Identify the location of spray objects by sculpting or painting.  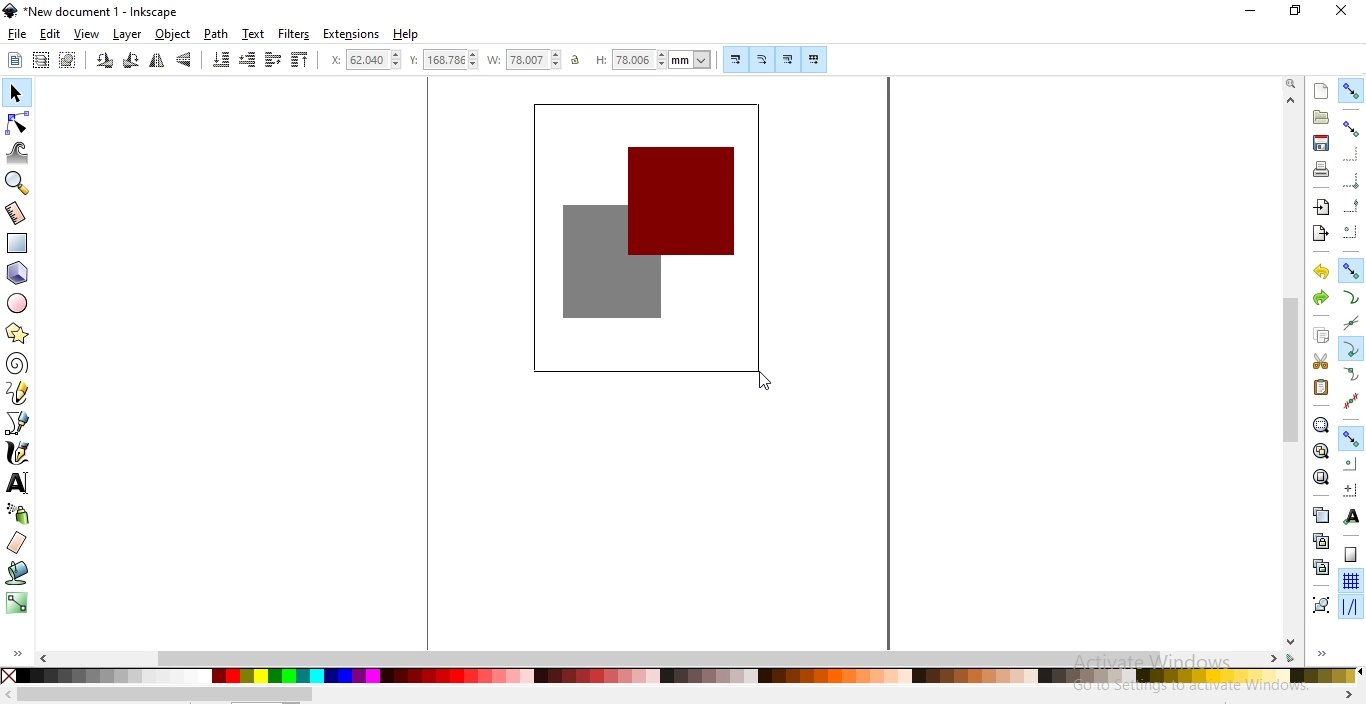
(18, 513).